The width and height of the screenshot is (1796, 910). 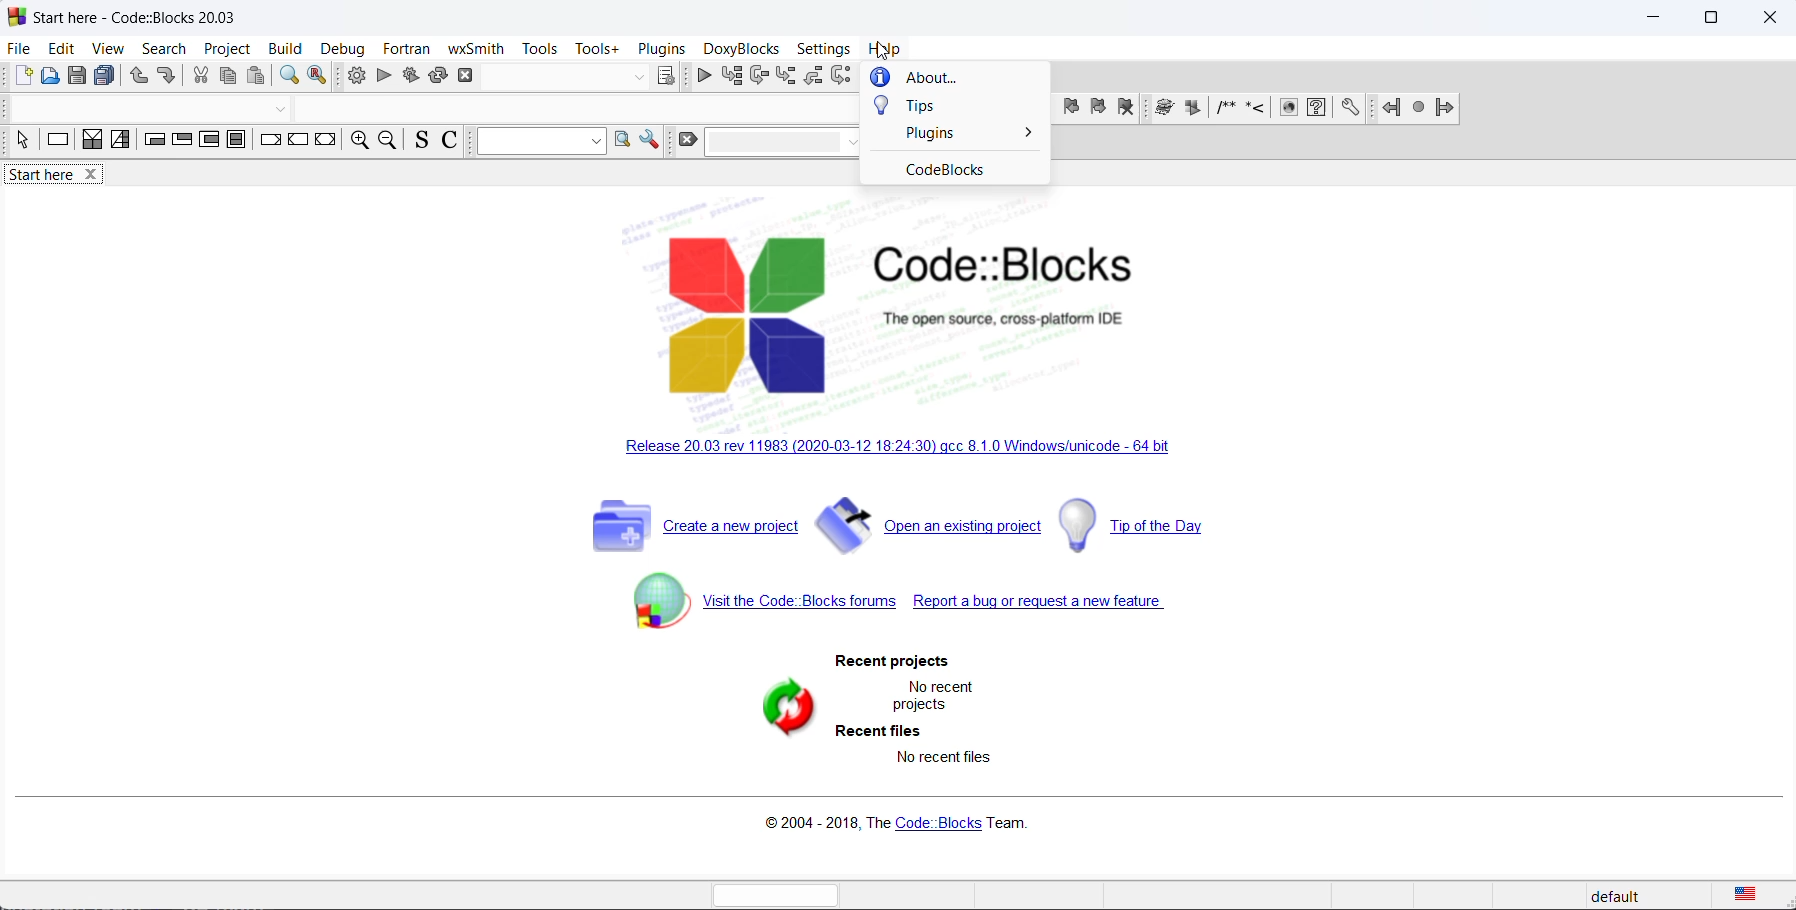 What do you see at coordinates (22, 75) in the screenshot?
I see `new file` at bounding box center [22, 75].